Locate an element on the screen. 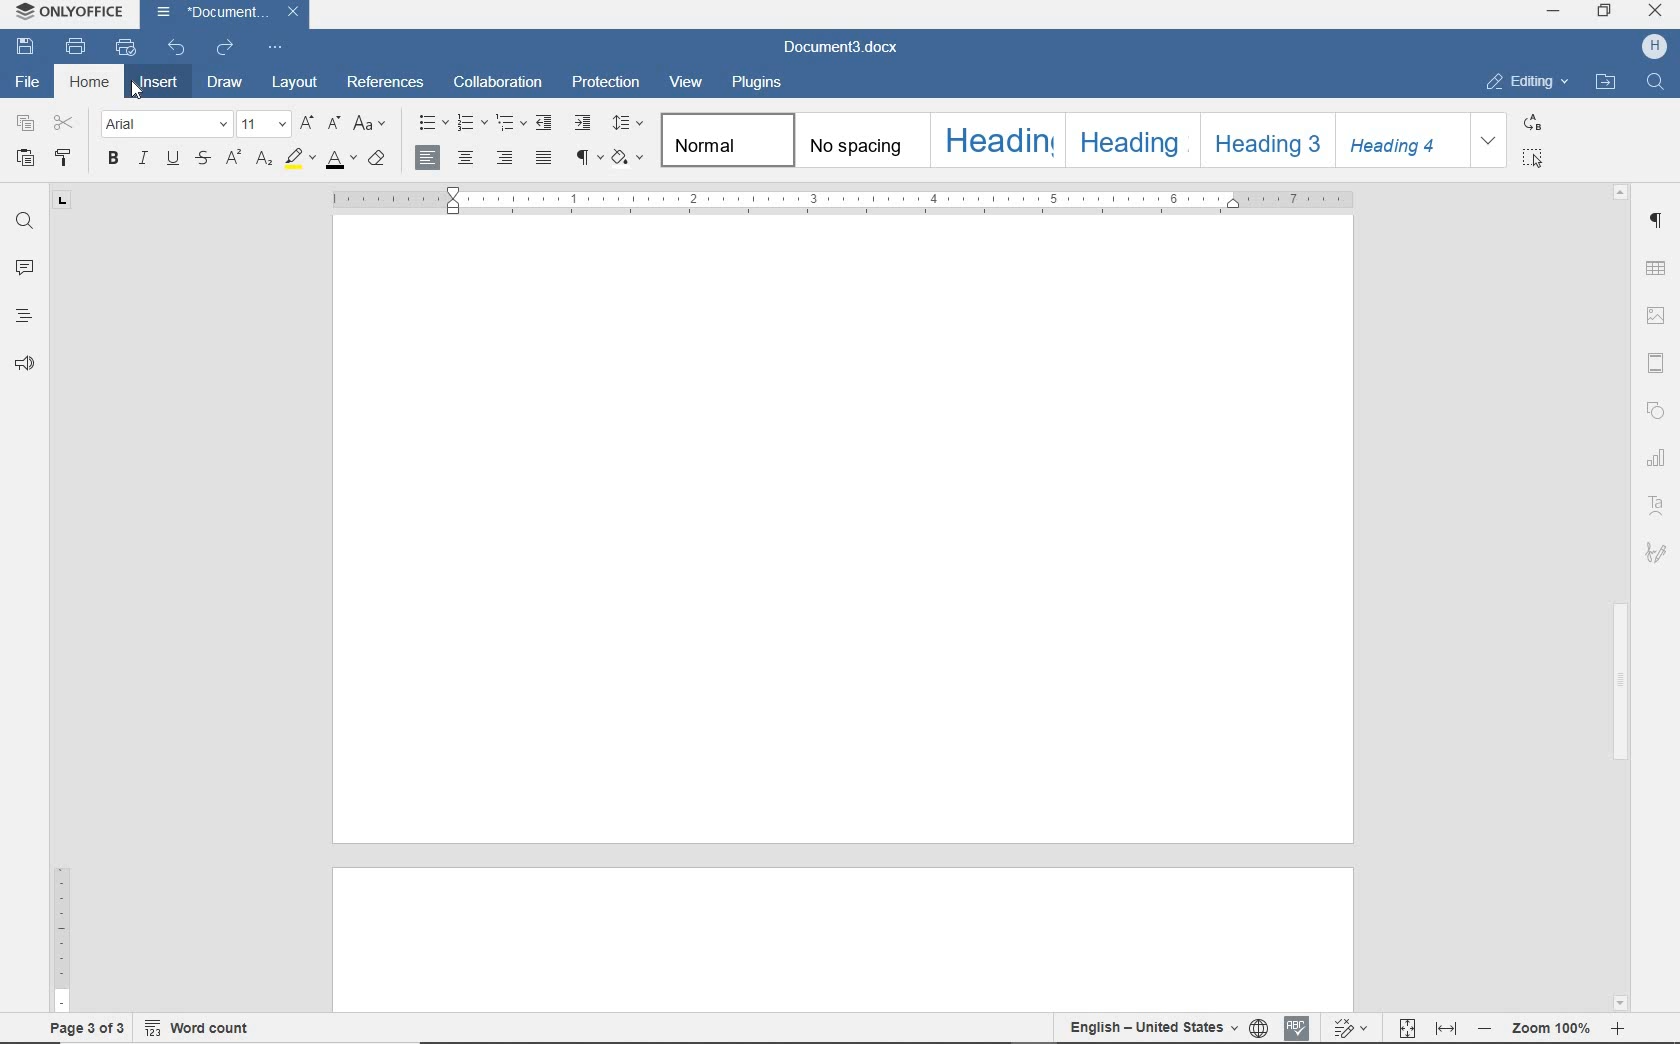 The width and height of the screenshot is (1680, 1044). INSERT is located at coordinates (160, 85).